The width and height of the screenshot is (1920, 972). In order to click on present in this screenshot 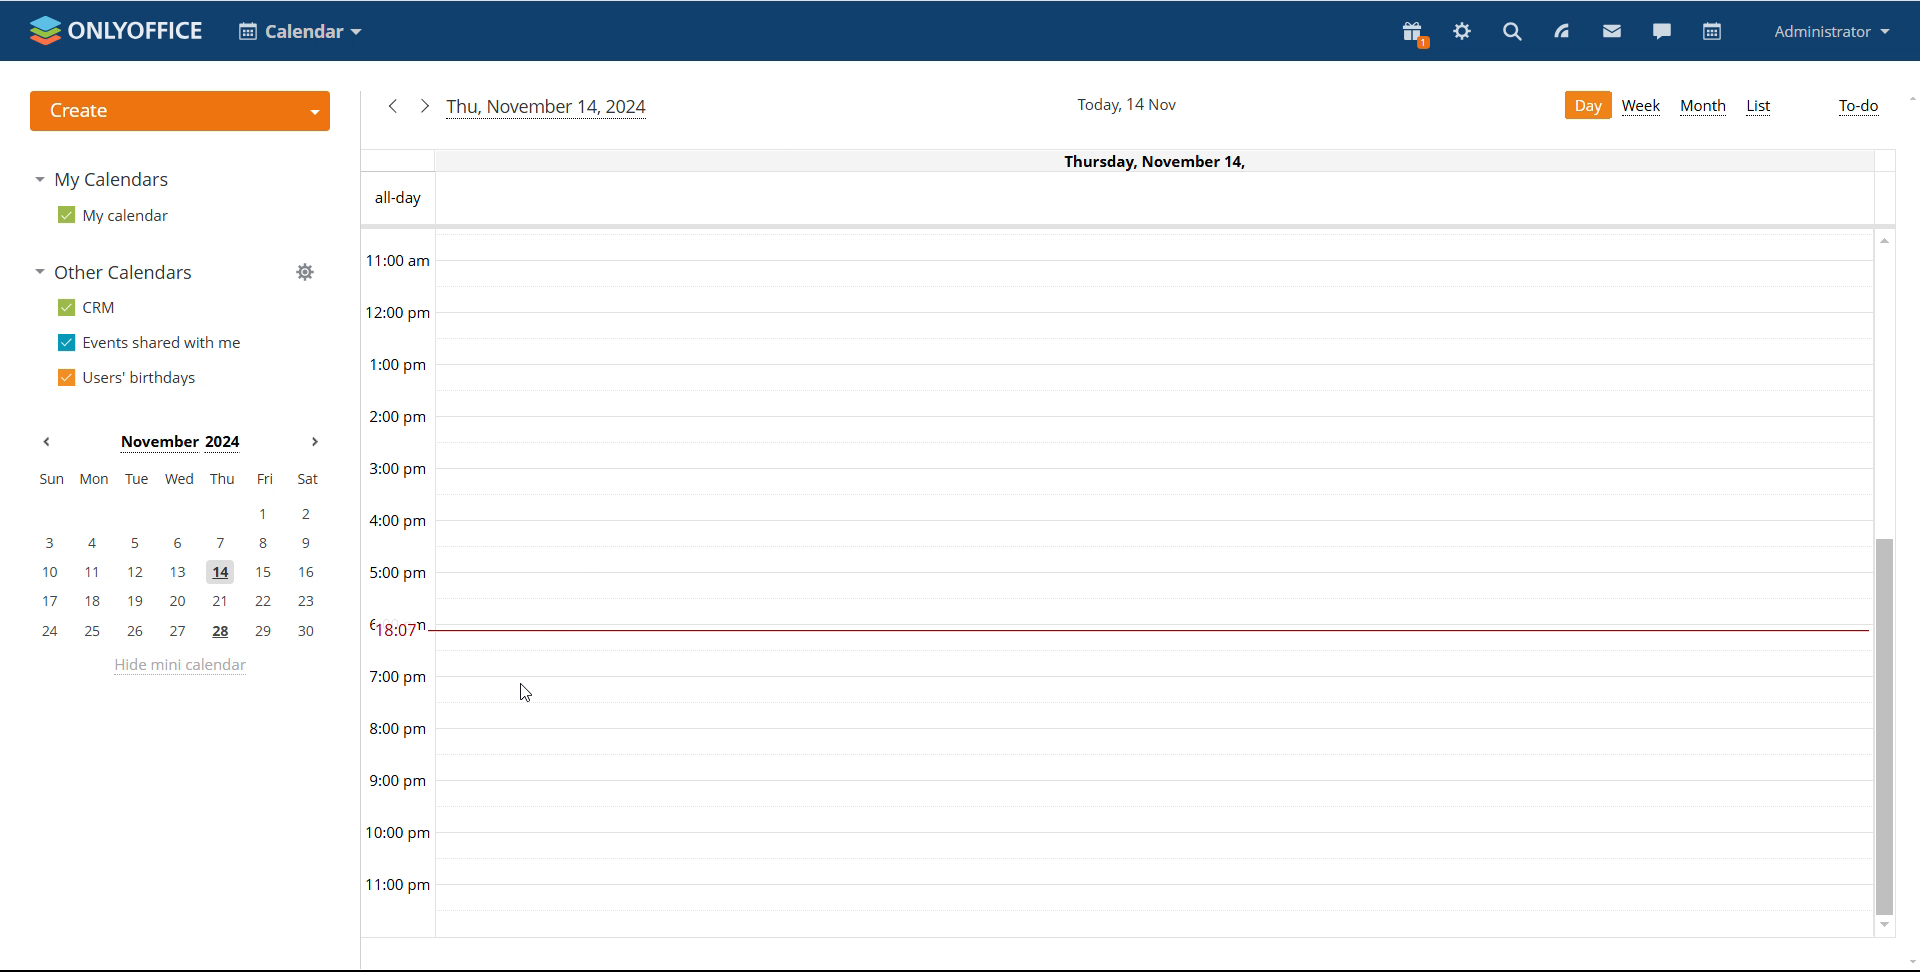, I will do `click(1415, 34)`.